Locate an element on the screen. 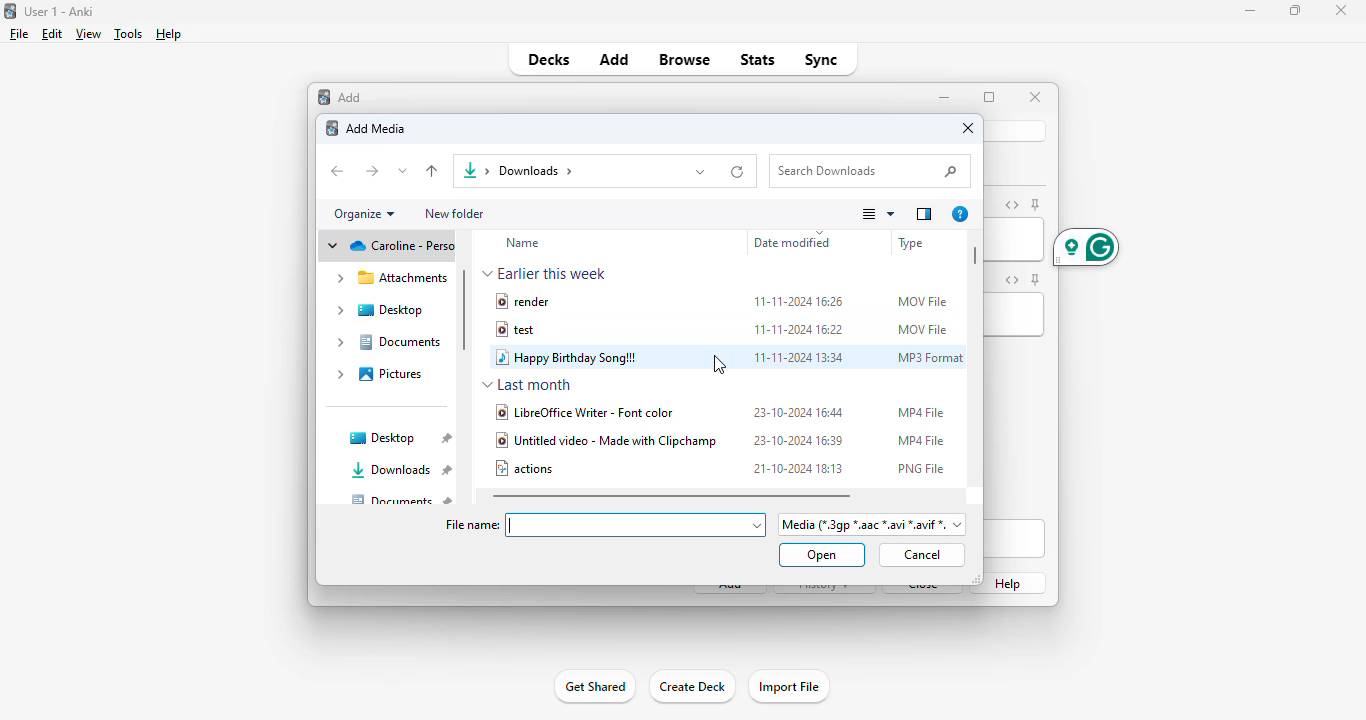 The height and width of the screenshot is (720, 1366). untitled video - made with clipchamp is located at coordinates (610, 440).